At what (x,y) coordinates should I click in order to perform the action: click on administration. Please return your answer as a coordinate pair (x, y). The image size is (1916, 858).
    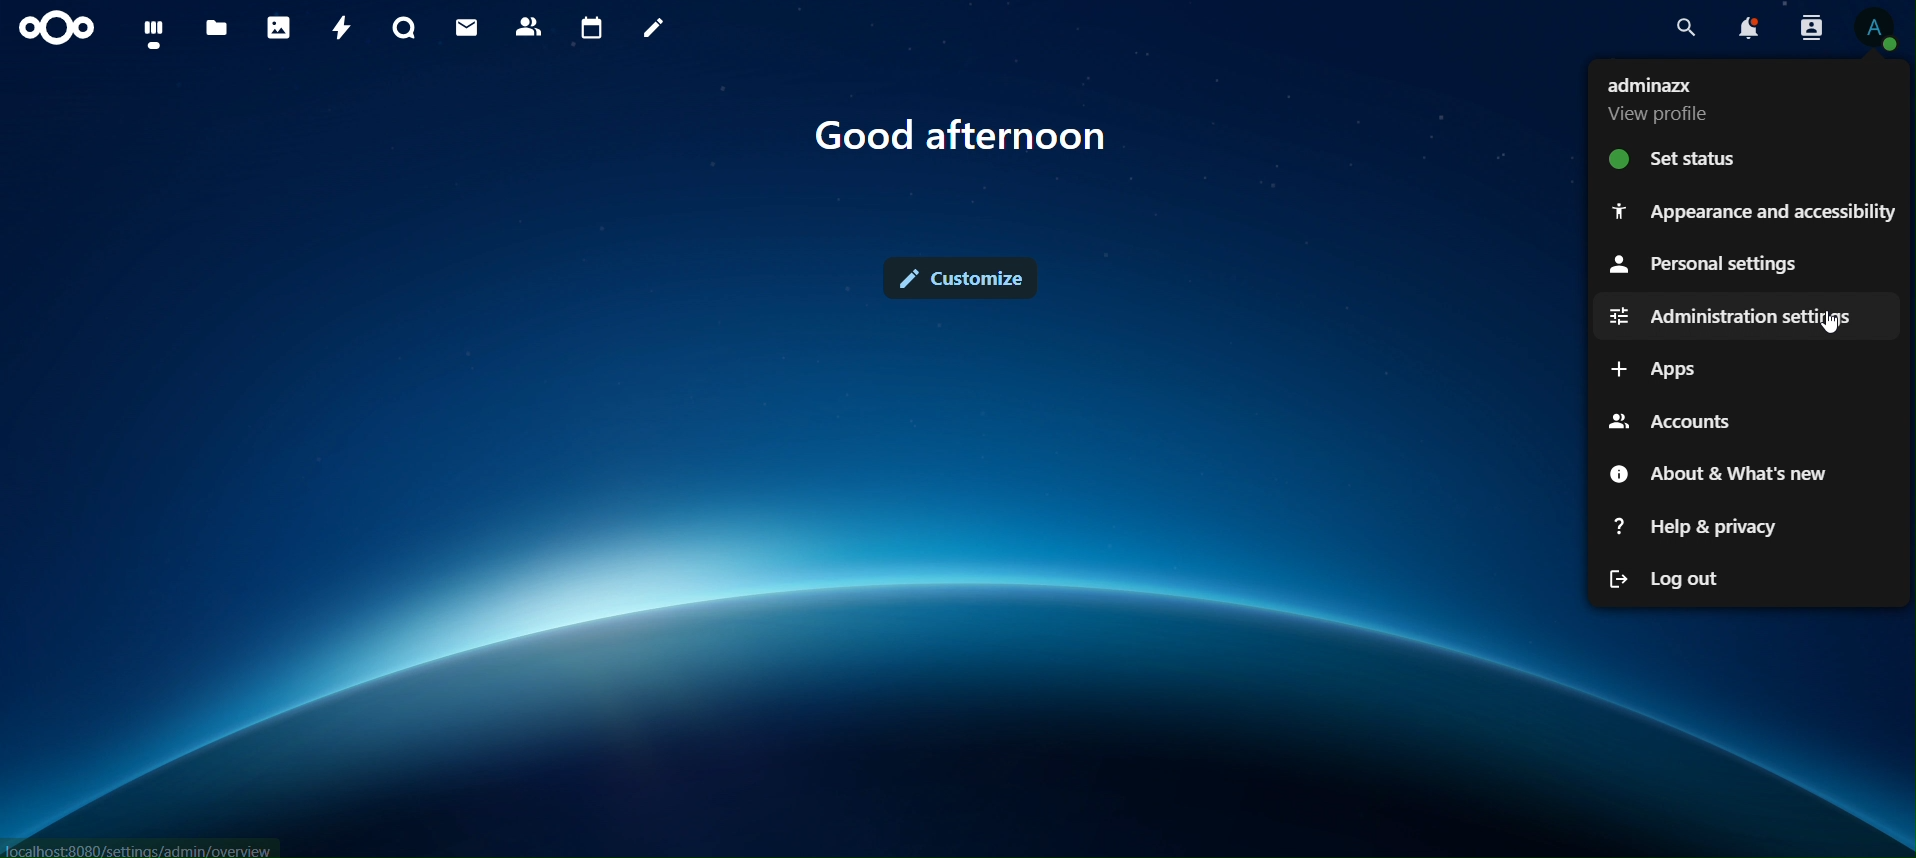
    Looking at the image, I should click on (1738, 315).